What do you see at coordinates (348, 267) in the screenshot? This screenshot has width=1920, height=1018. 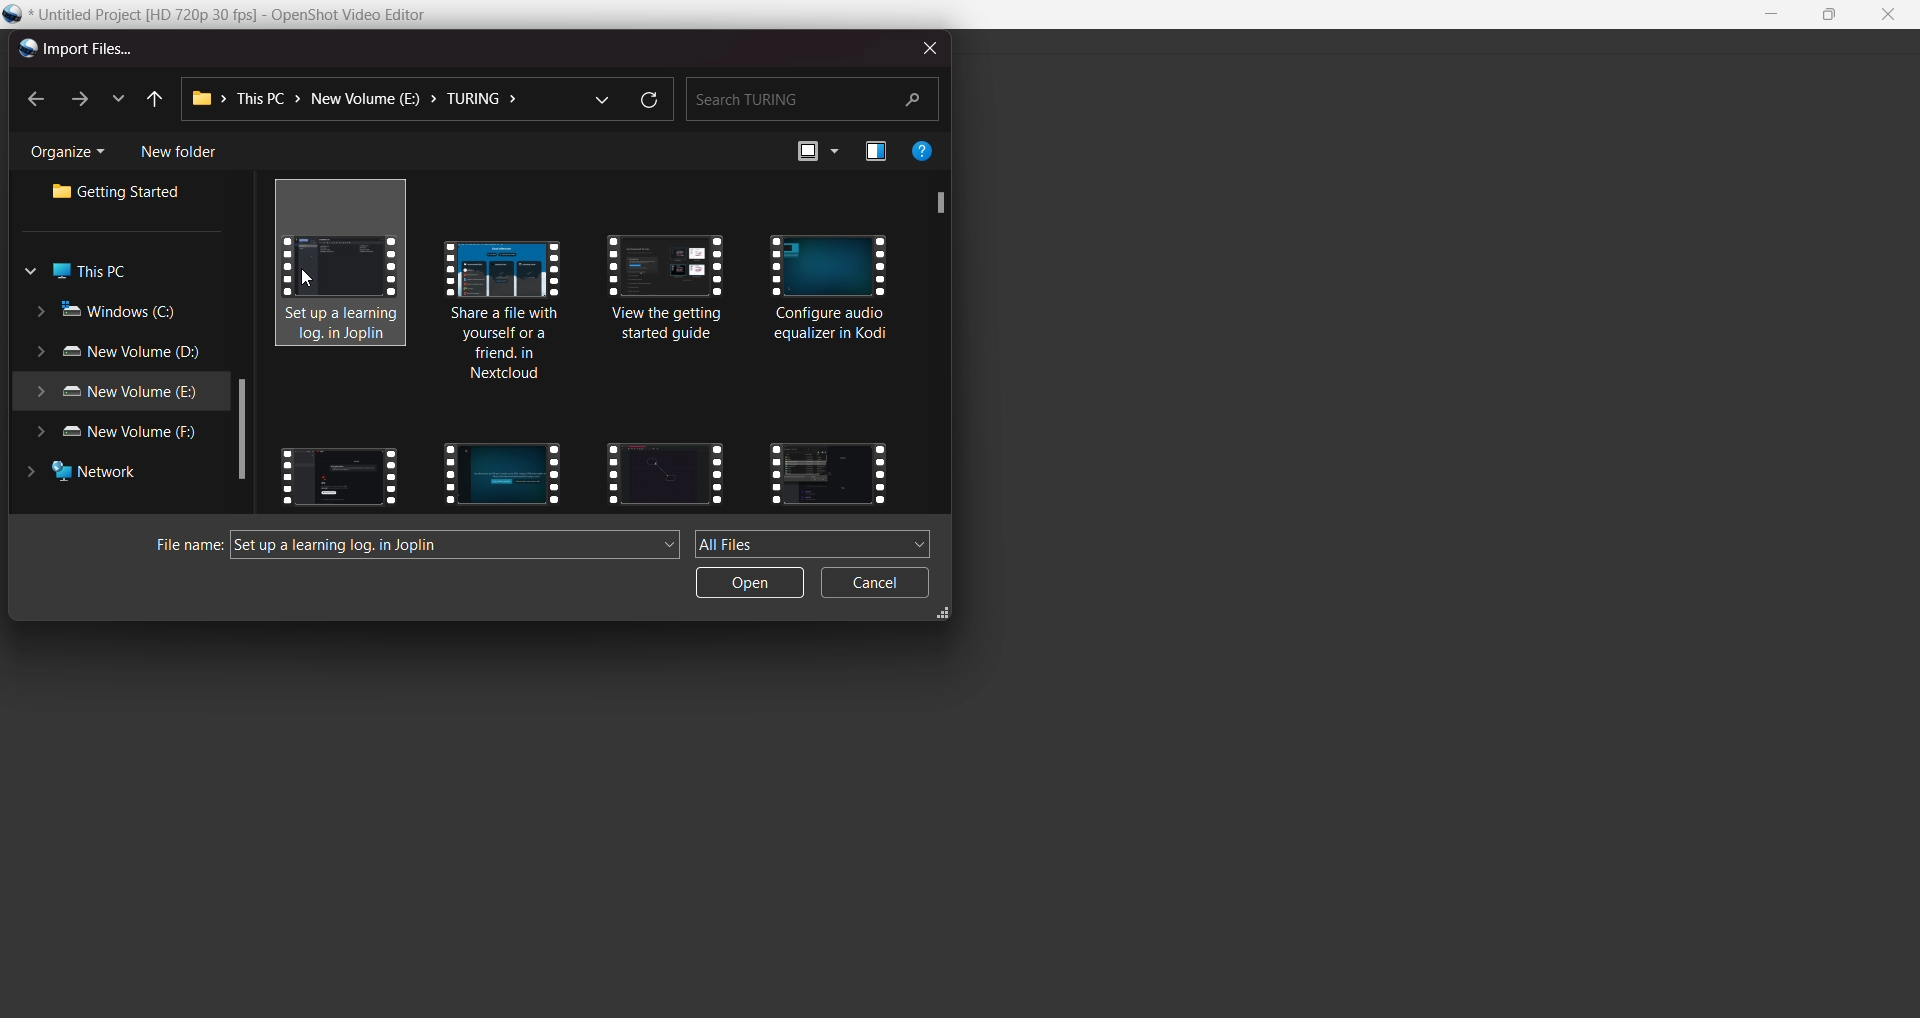 I see `selected video` at bounding box center [348, 267].